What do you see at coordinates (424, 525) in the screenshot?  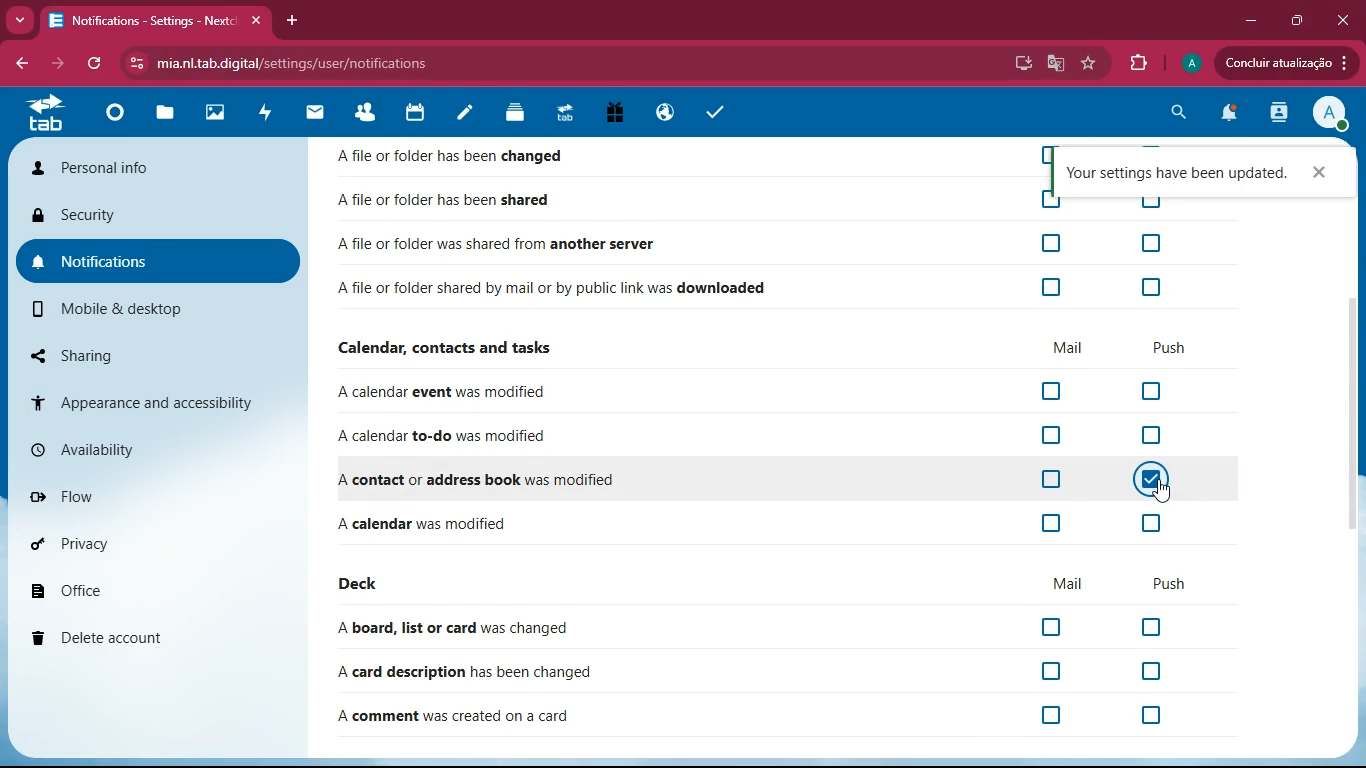 I see `A calendar was modified` at bounding box center [424, 525].